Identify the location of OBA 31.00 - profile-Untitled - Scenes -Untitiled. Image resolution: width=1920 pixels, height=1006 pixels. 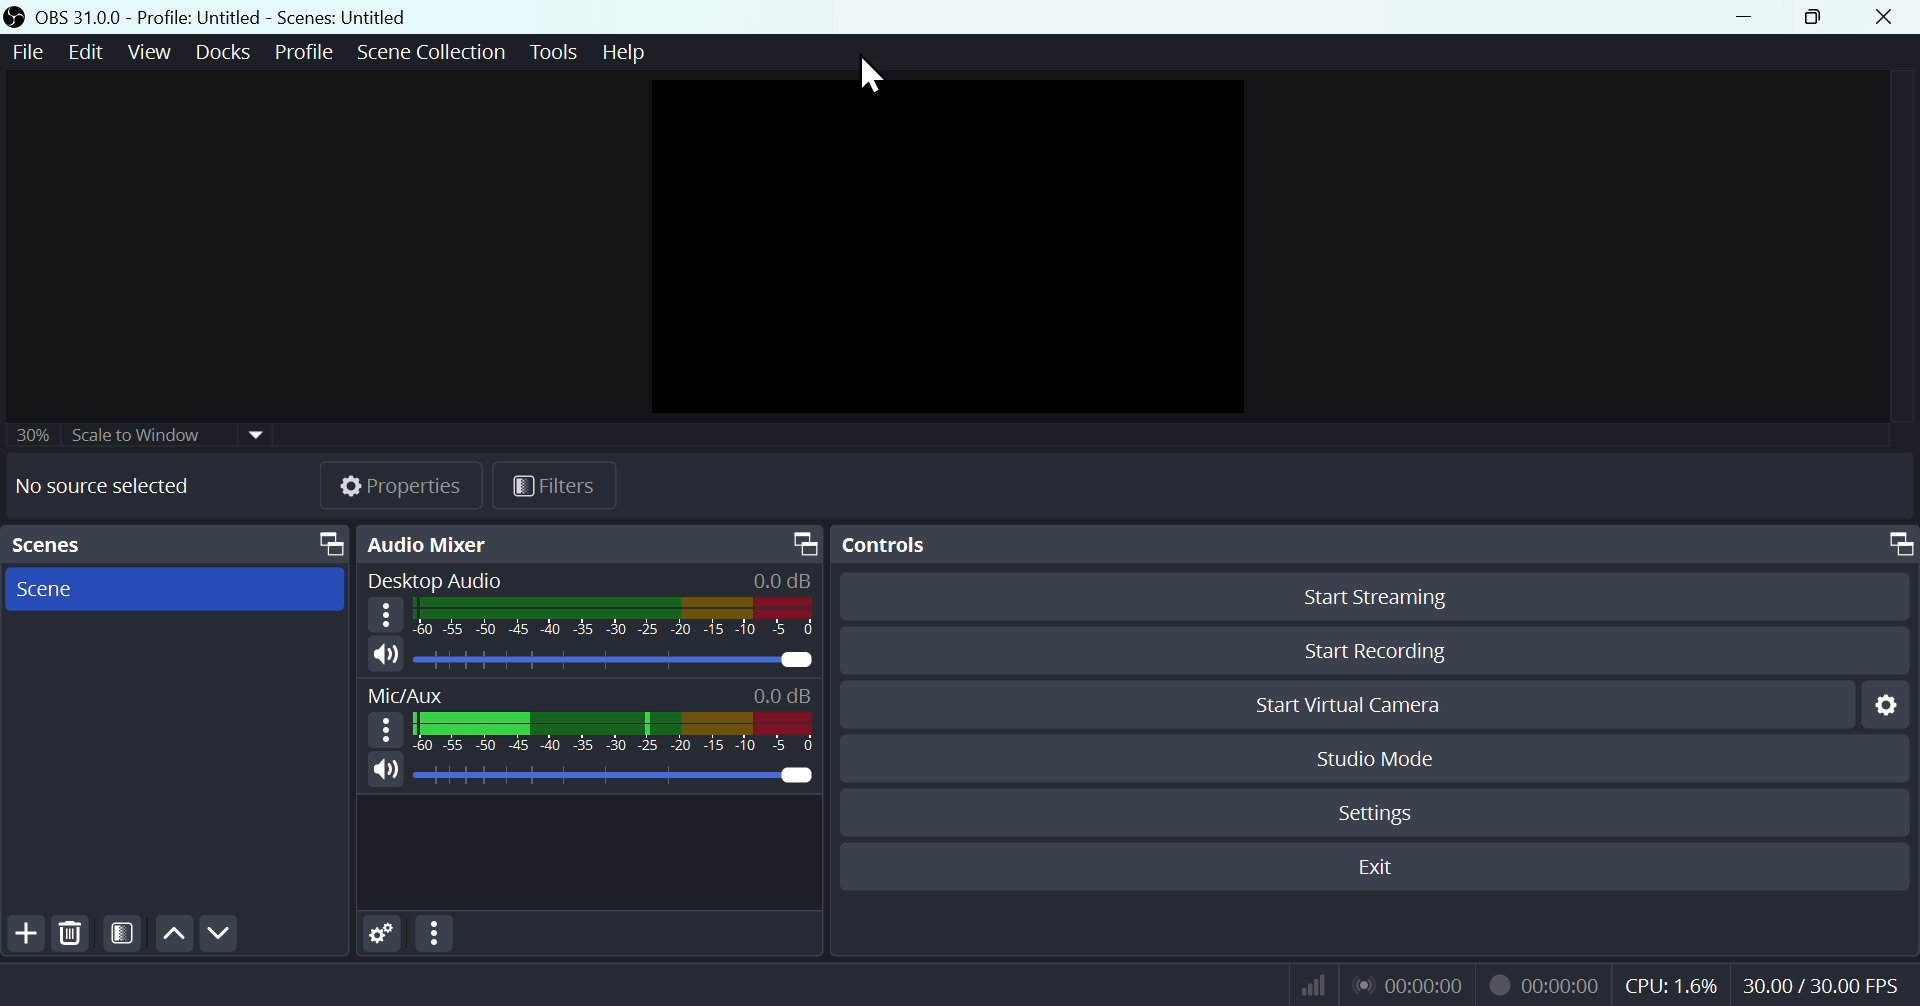
(254, 17).